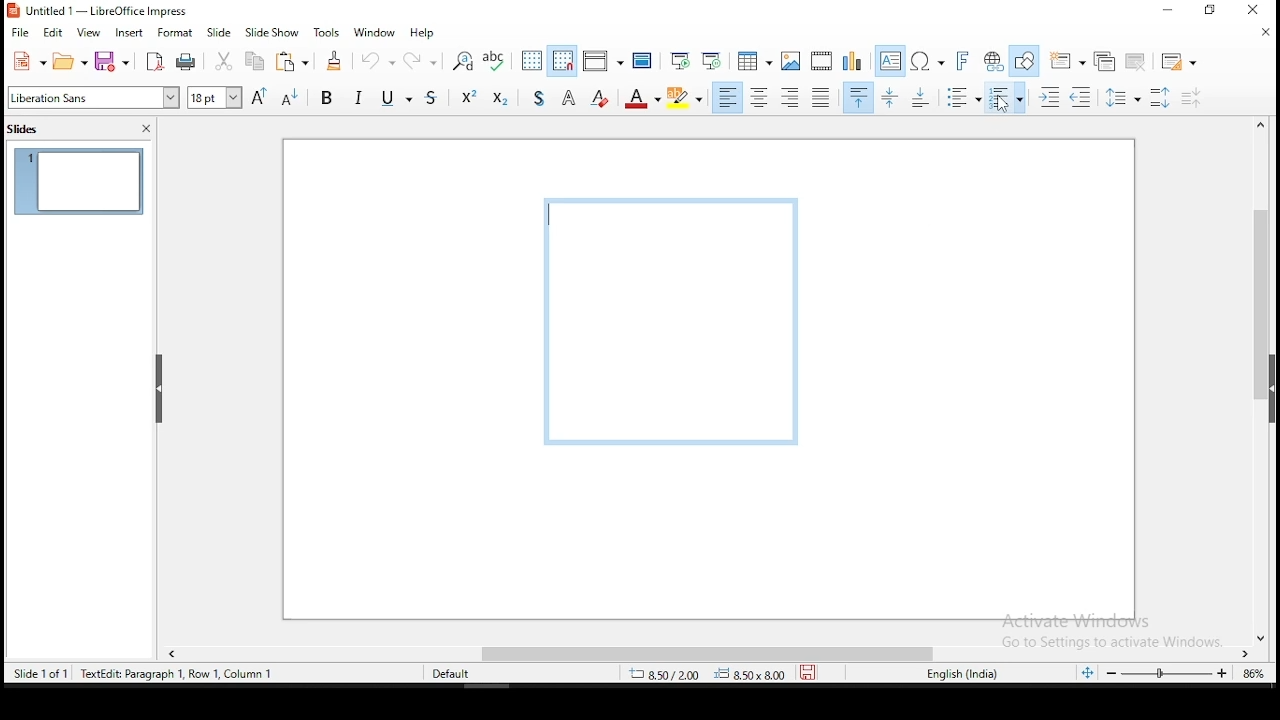 This screenshot has width=1280, height=720. I want to click on font, so click(92, 99).